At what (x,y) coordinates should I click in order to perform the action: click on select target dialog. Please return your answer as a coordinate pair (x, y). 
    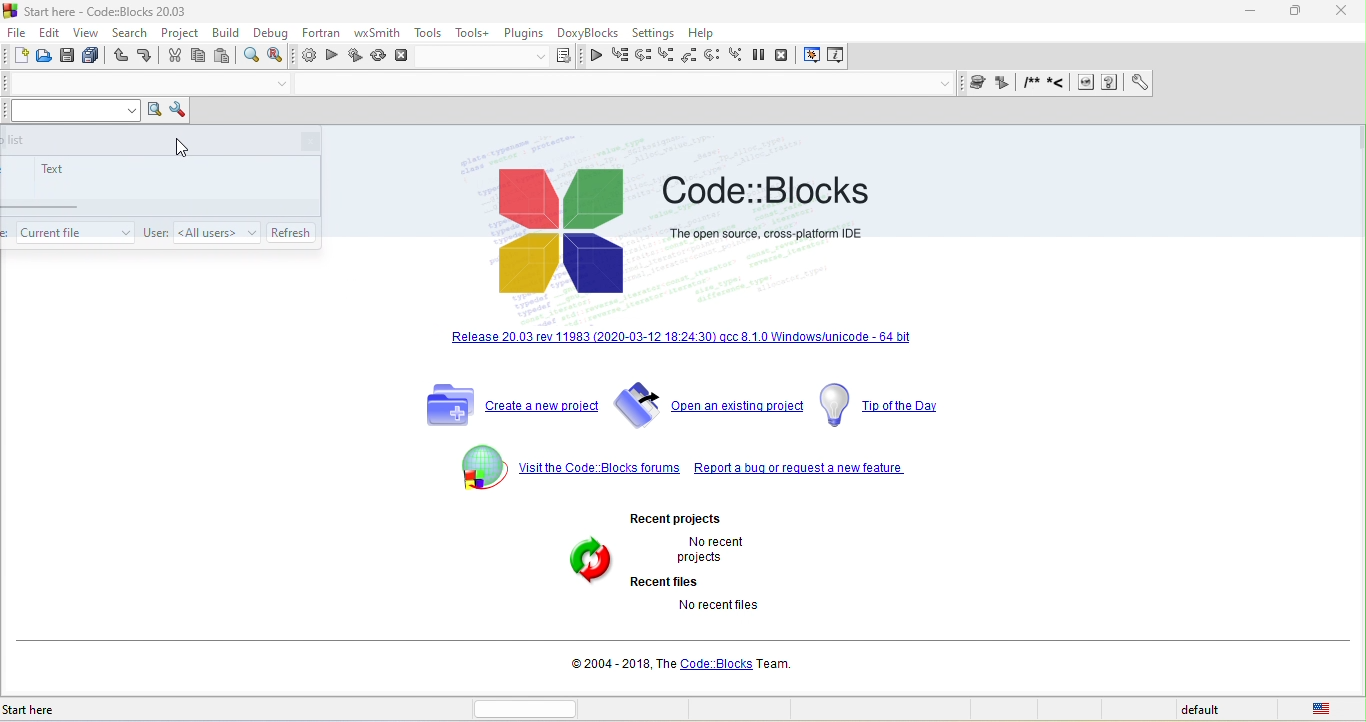
    Looking at the image, I should click on (501, 58).